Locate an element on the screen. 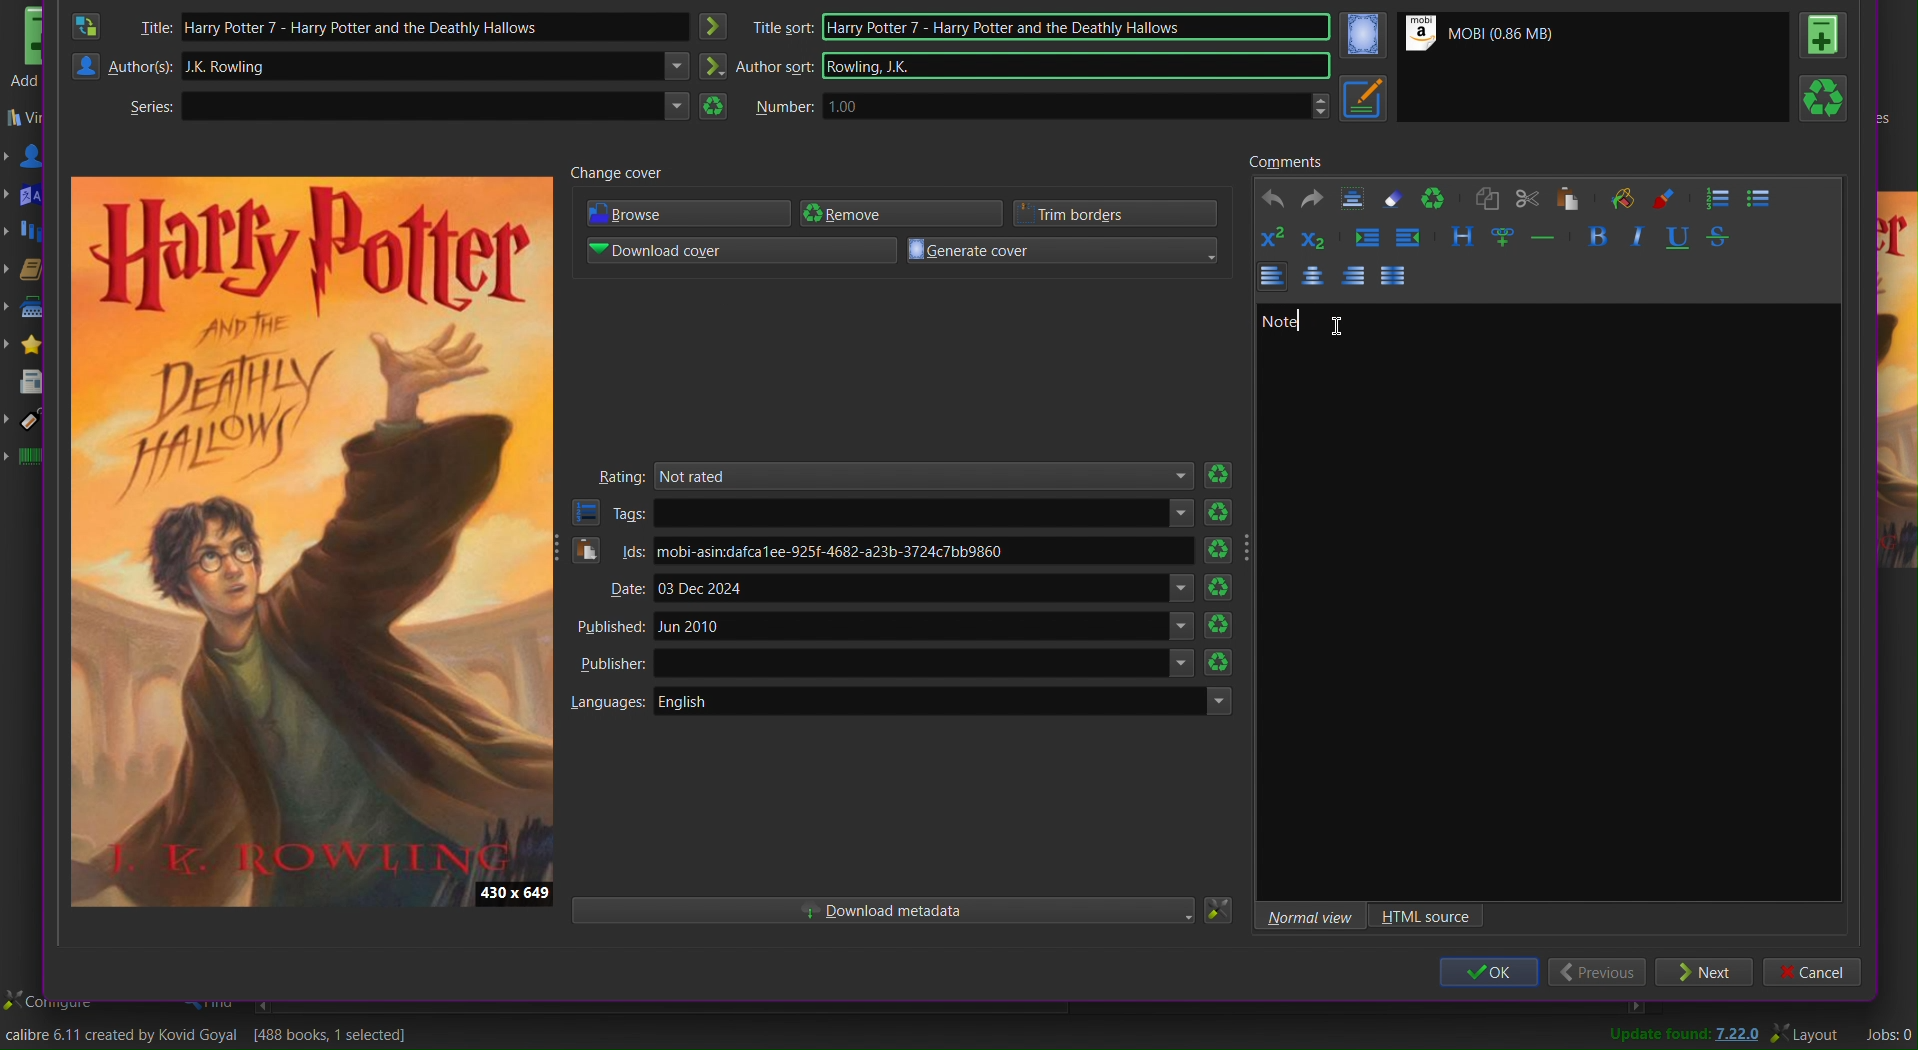  Number  is located at coordinates (784, 106).